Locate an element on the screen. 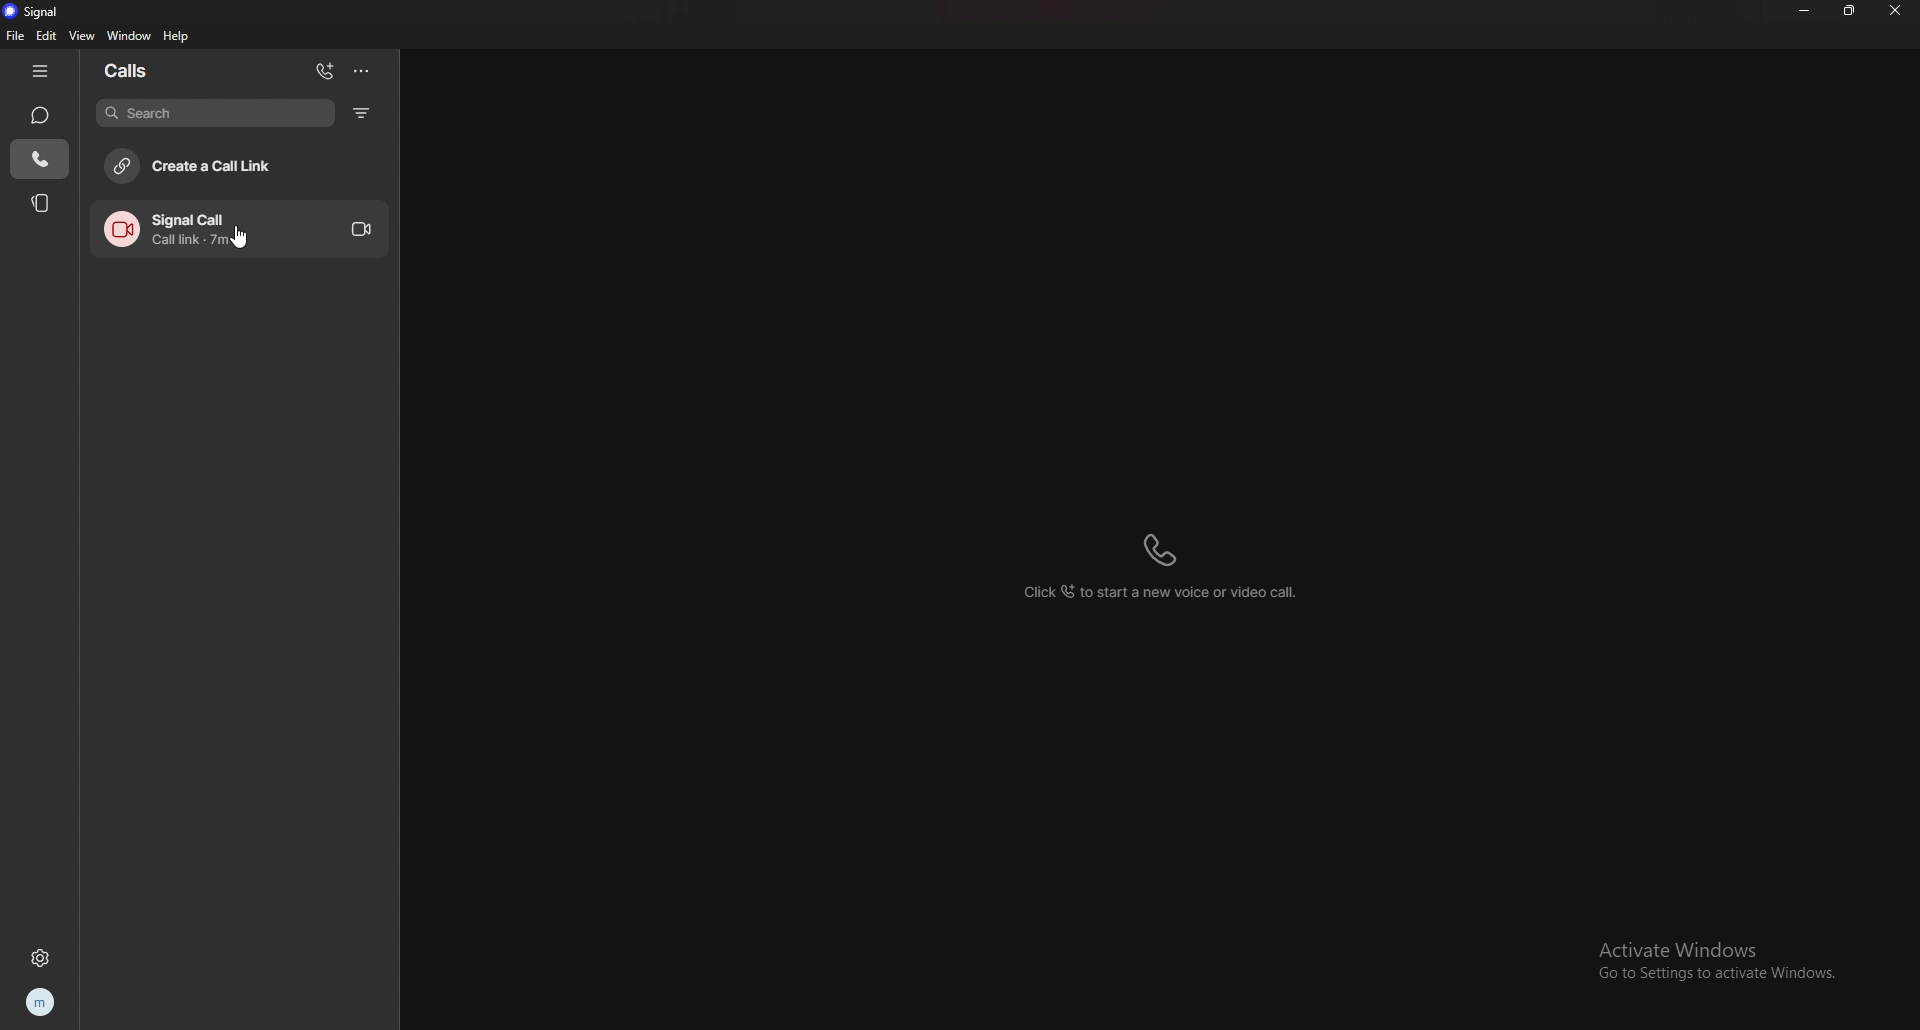  settings is located at coordinates (39, 957).